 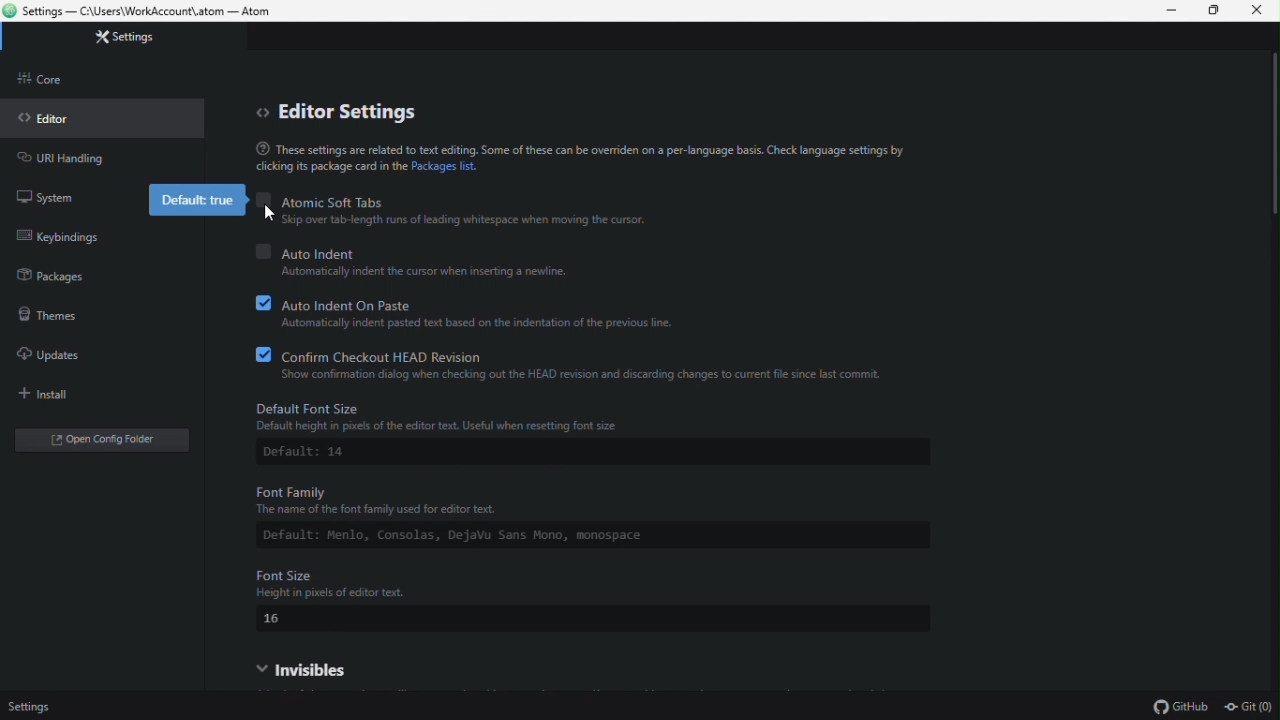 What do you see at coordinates (58, 118) in the screenshot?
I see `Editor` at bounding box center [58, 118].